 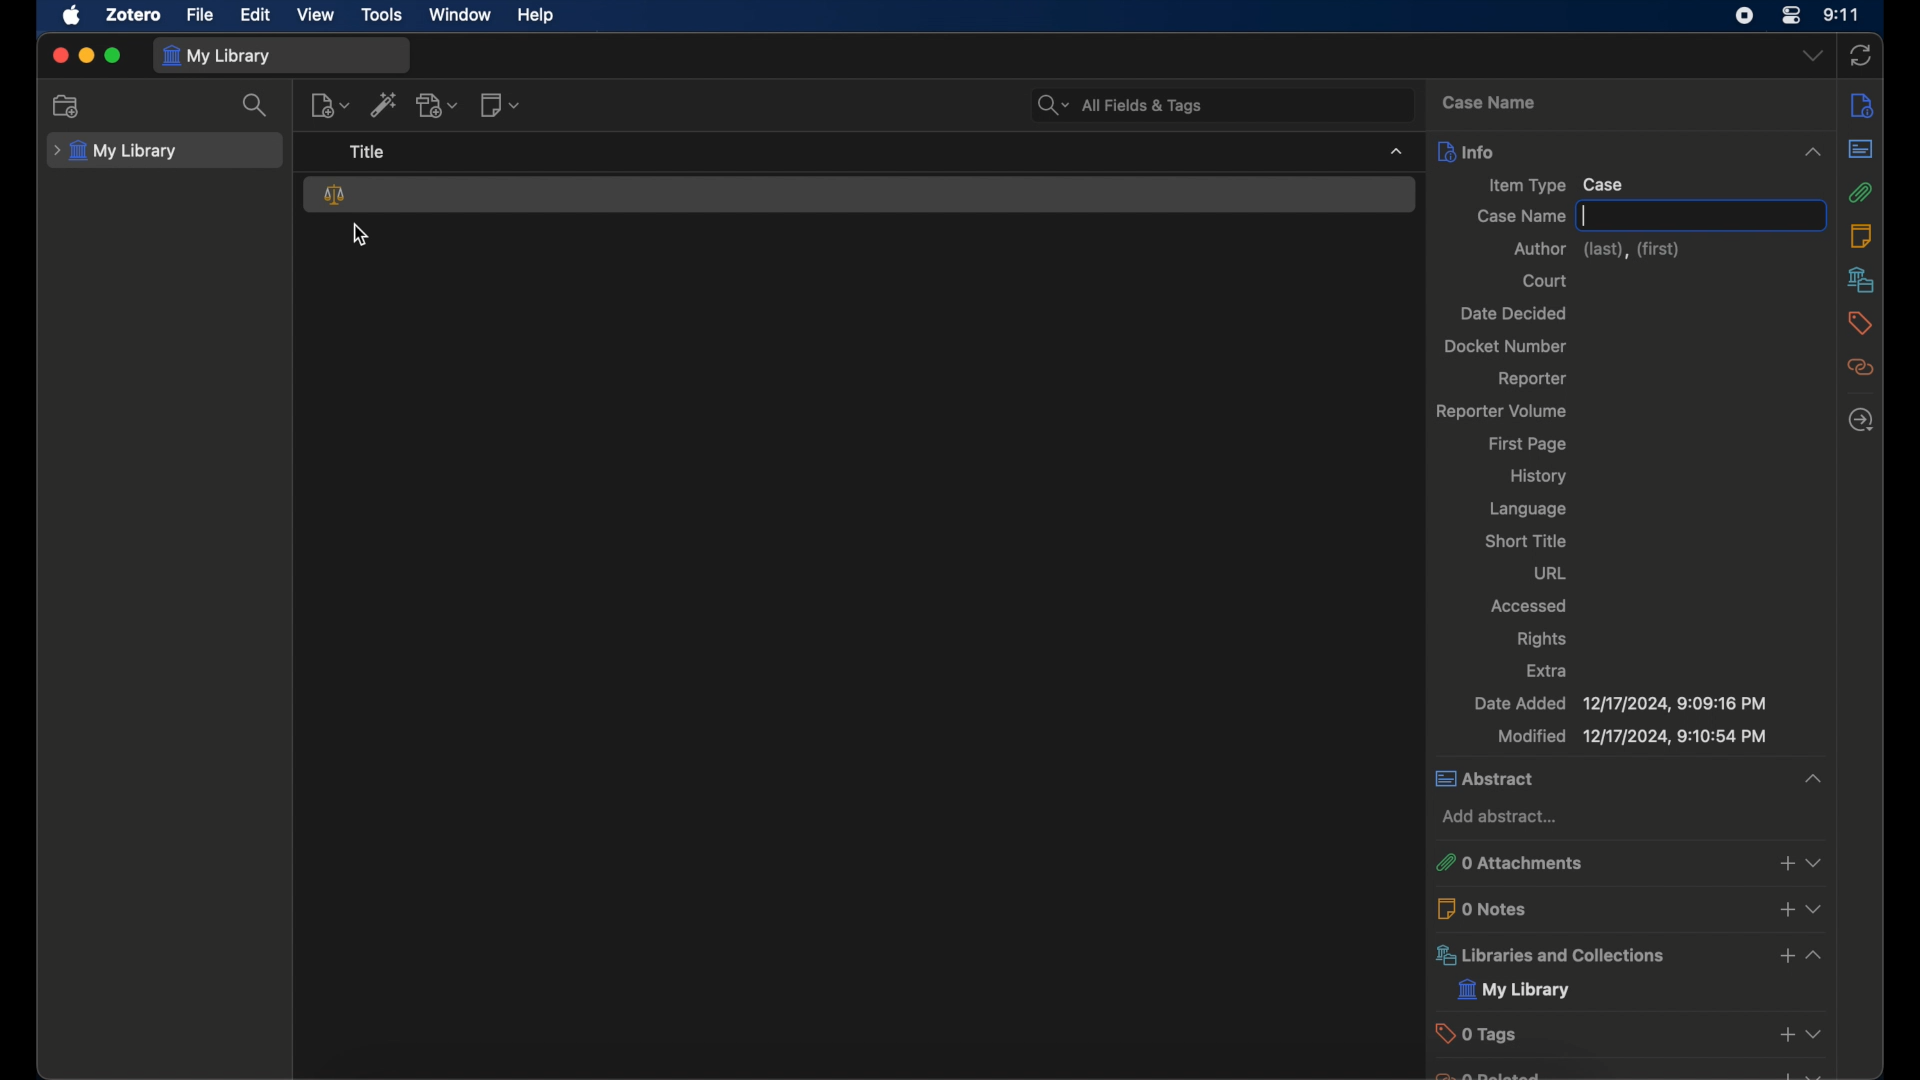 What do you see at coordinates (72, 16) in the screenshot?
I see `apple icon` at bounding box center [72, 16].